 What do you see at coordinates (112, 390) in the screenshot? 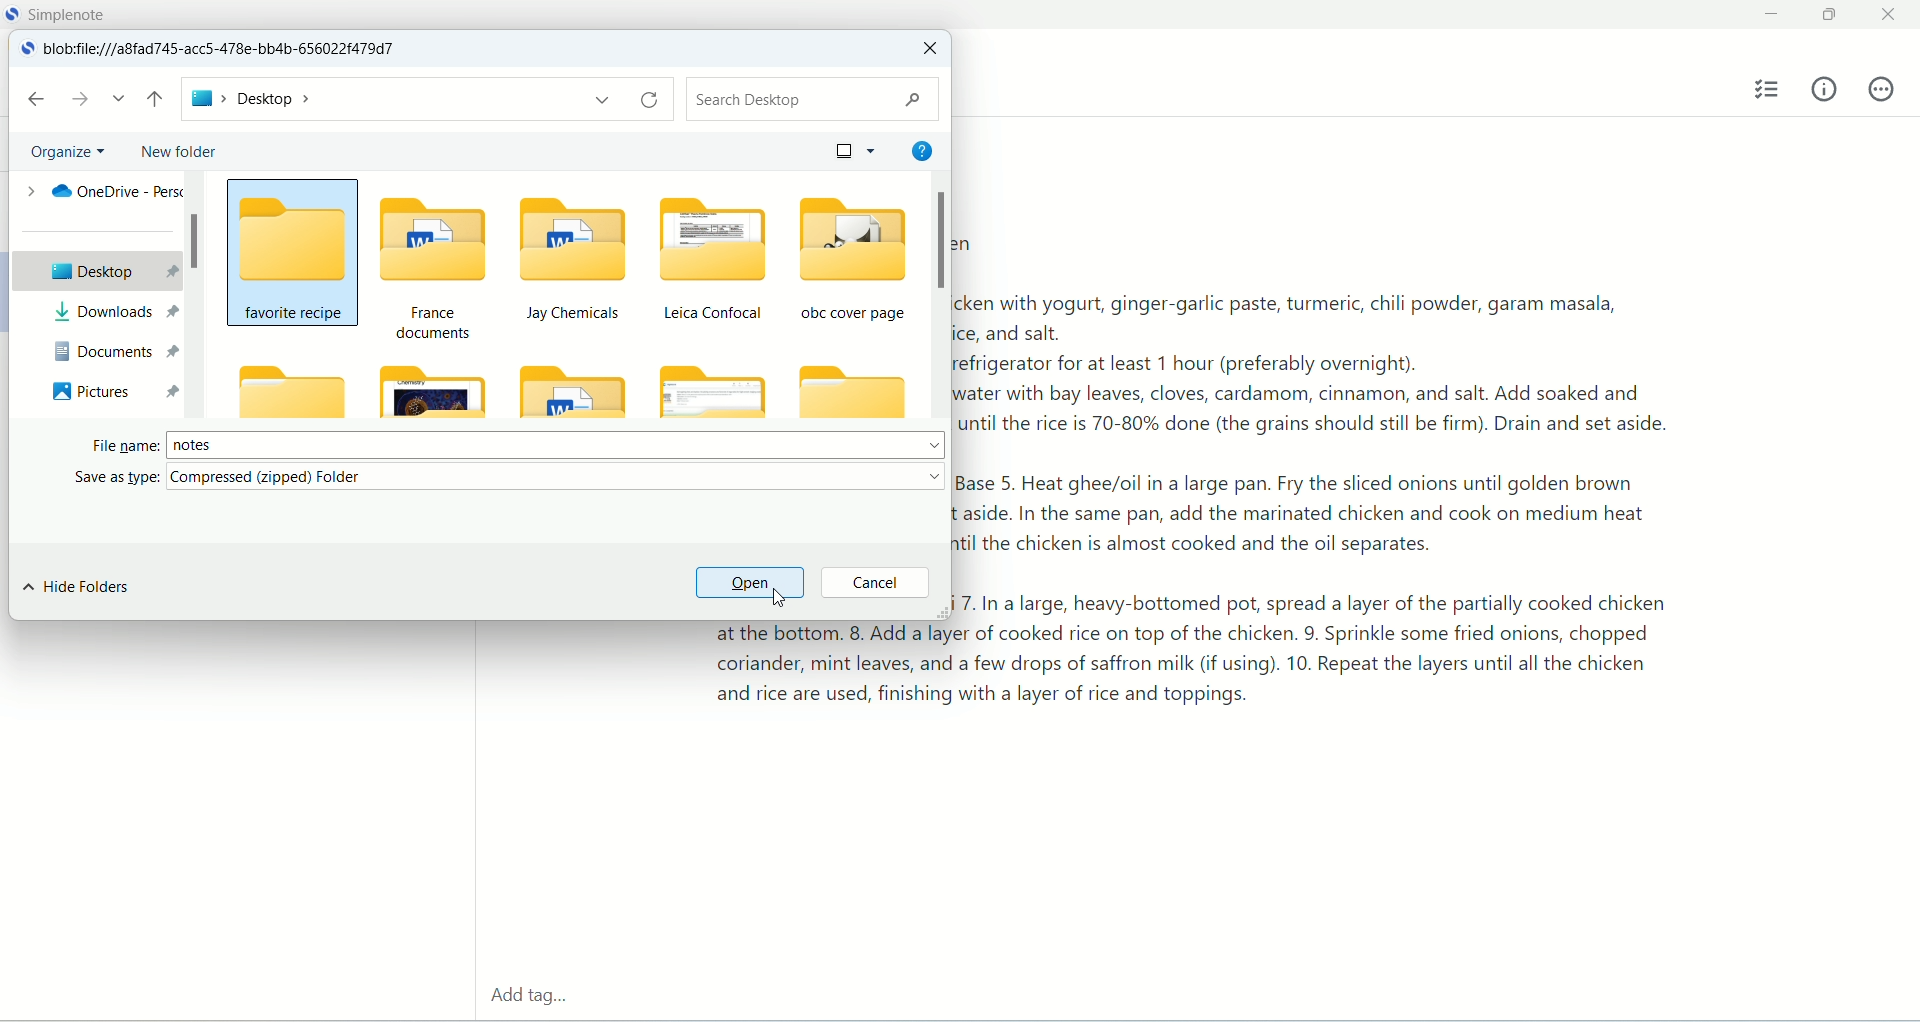
I see `pictures` at bounding box center [112, 390].